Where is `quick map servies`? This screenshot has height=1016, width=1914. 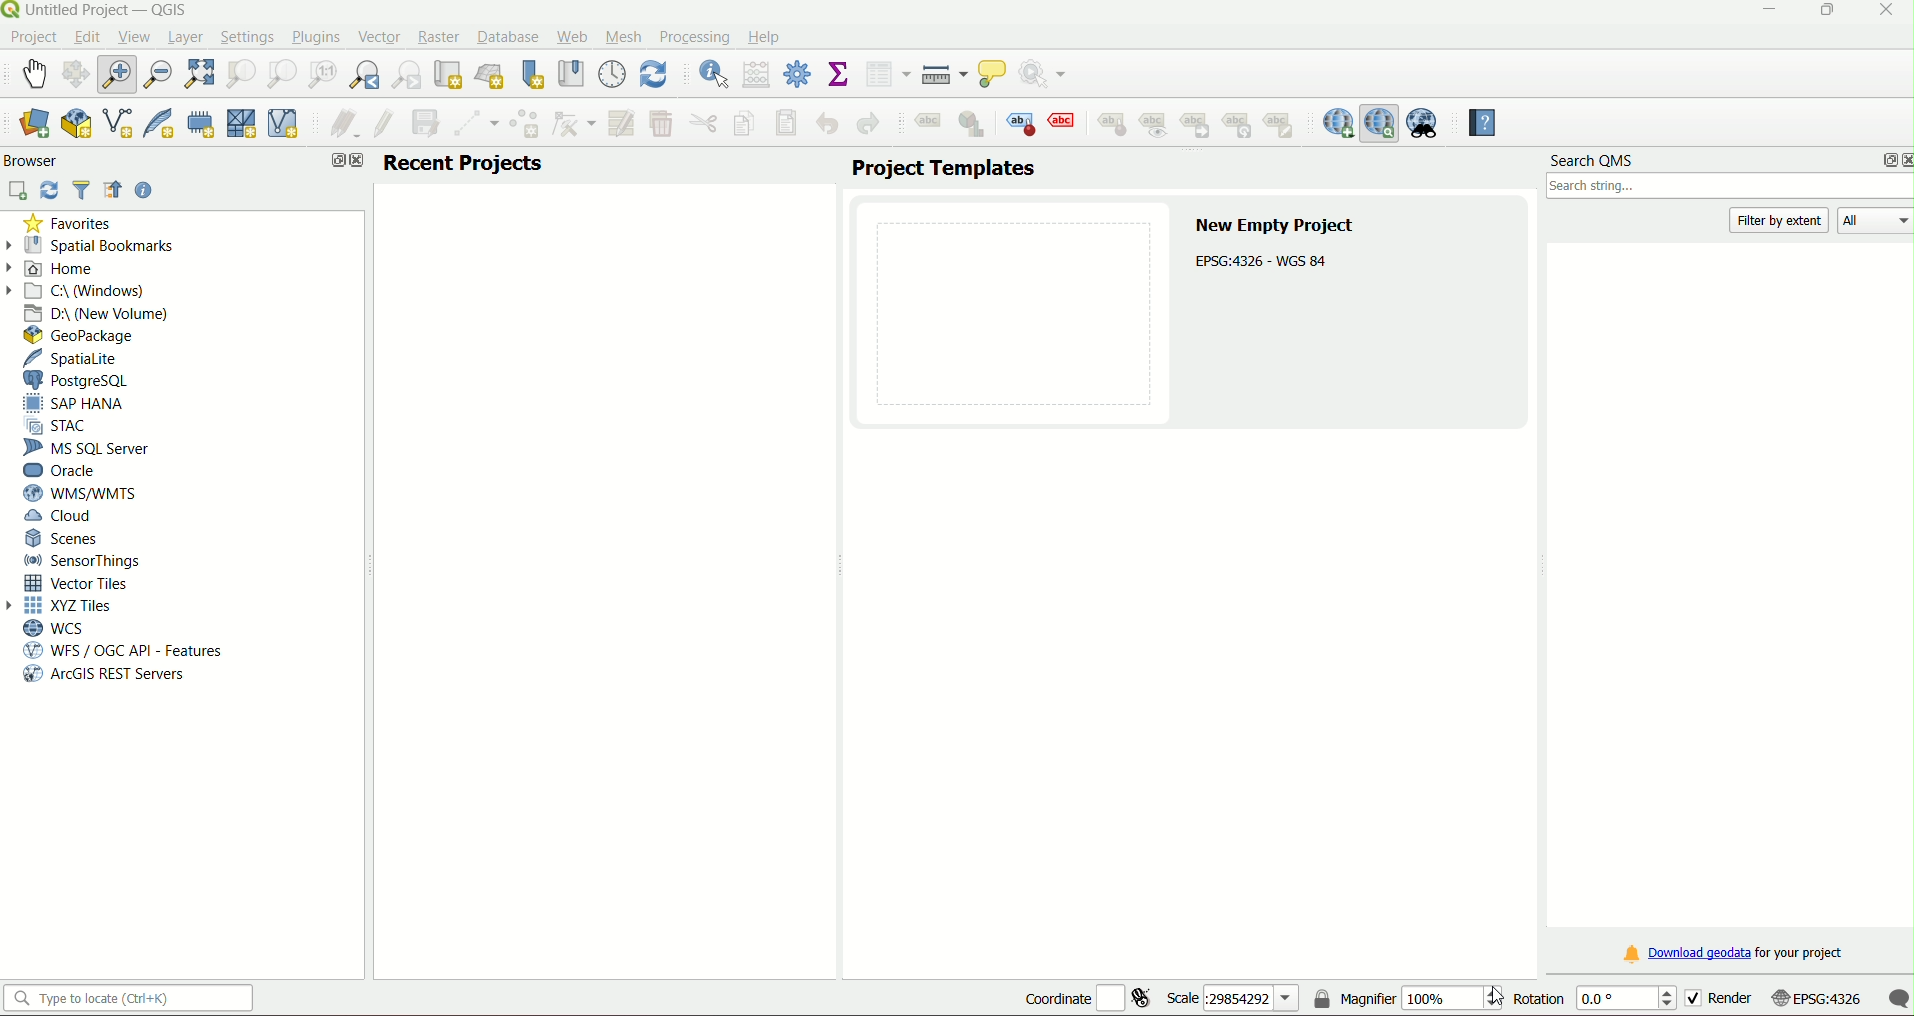
quick map servies is located at coordinates (1337, 123).